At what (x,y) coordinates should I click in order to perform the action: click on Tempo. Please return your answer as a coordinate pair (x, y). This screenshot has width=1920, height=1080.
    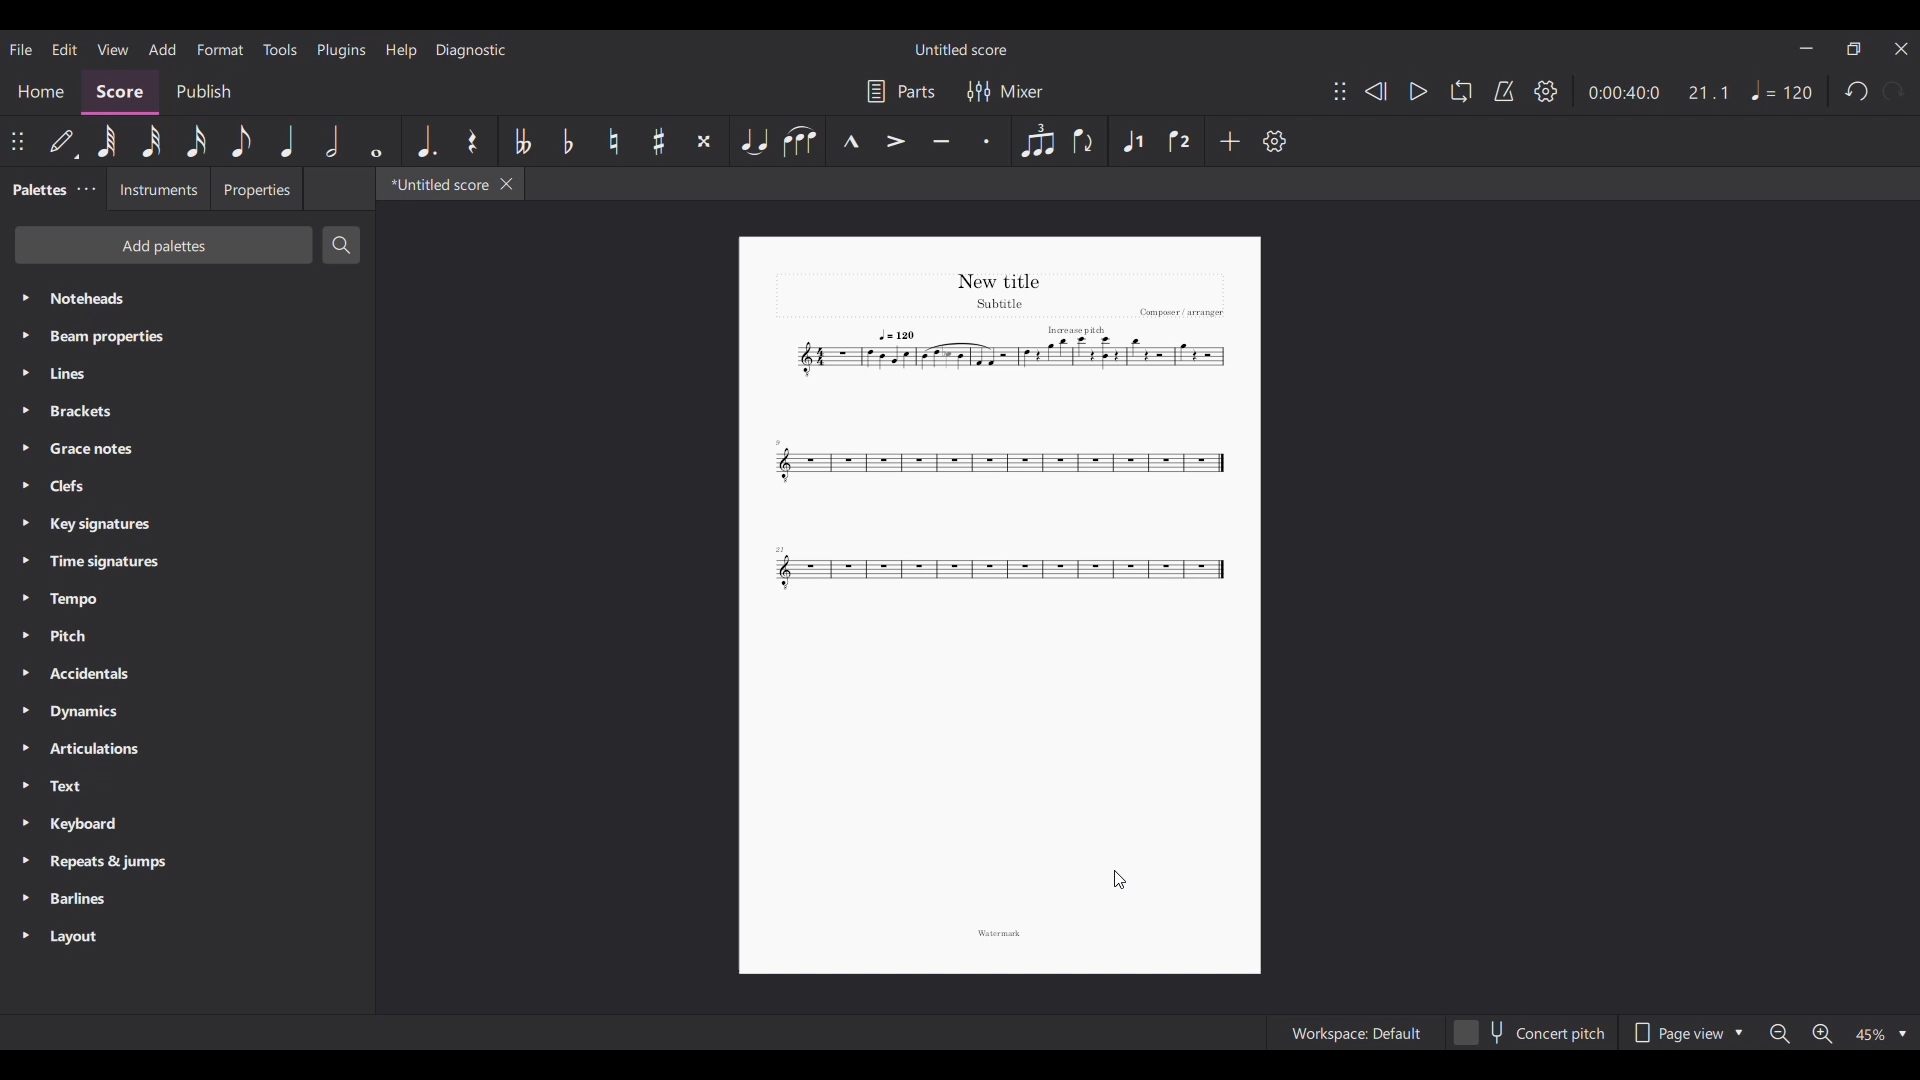
    Looking at the image, I should click on (187, 599).